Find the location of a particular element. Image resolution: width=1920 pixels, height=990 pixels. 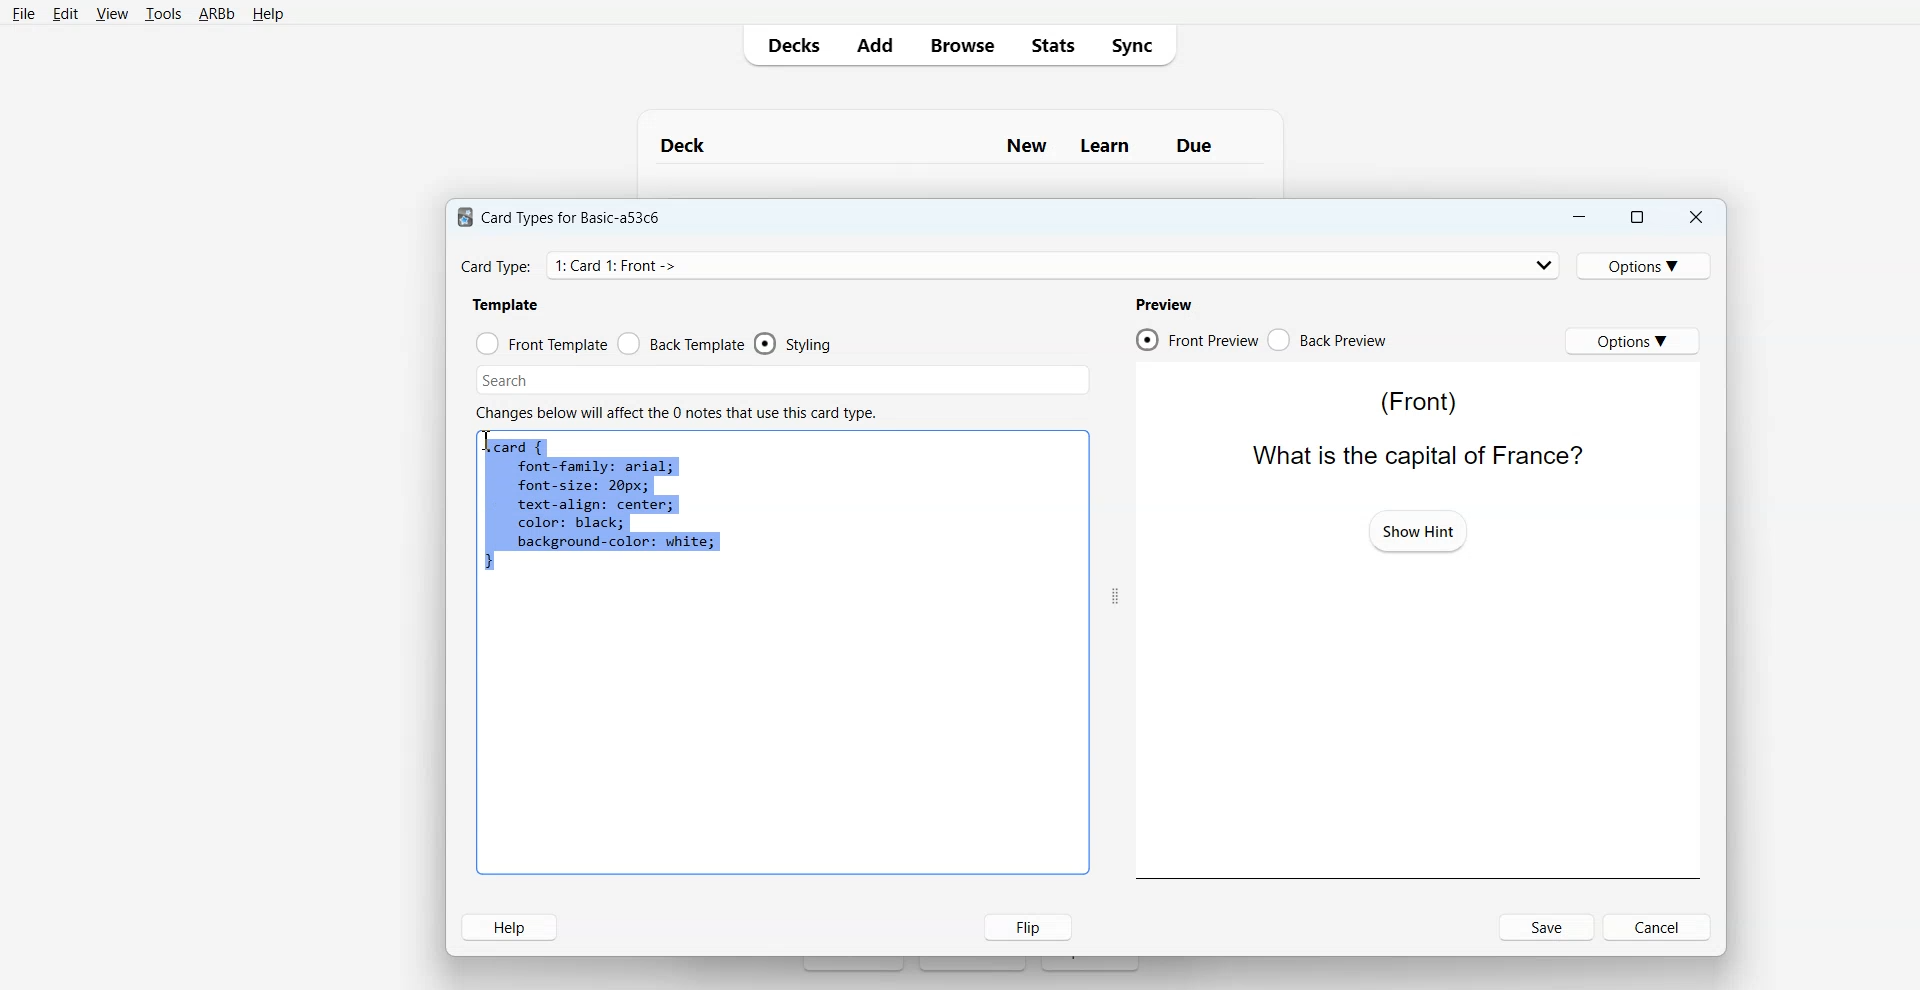

Save is located at coordinates (1548, 927).